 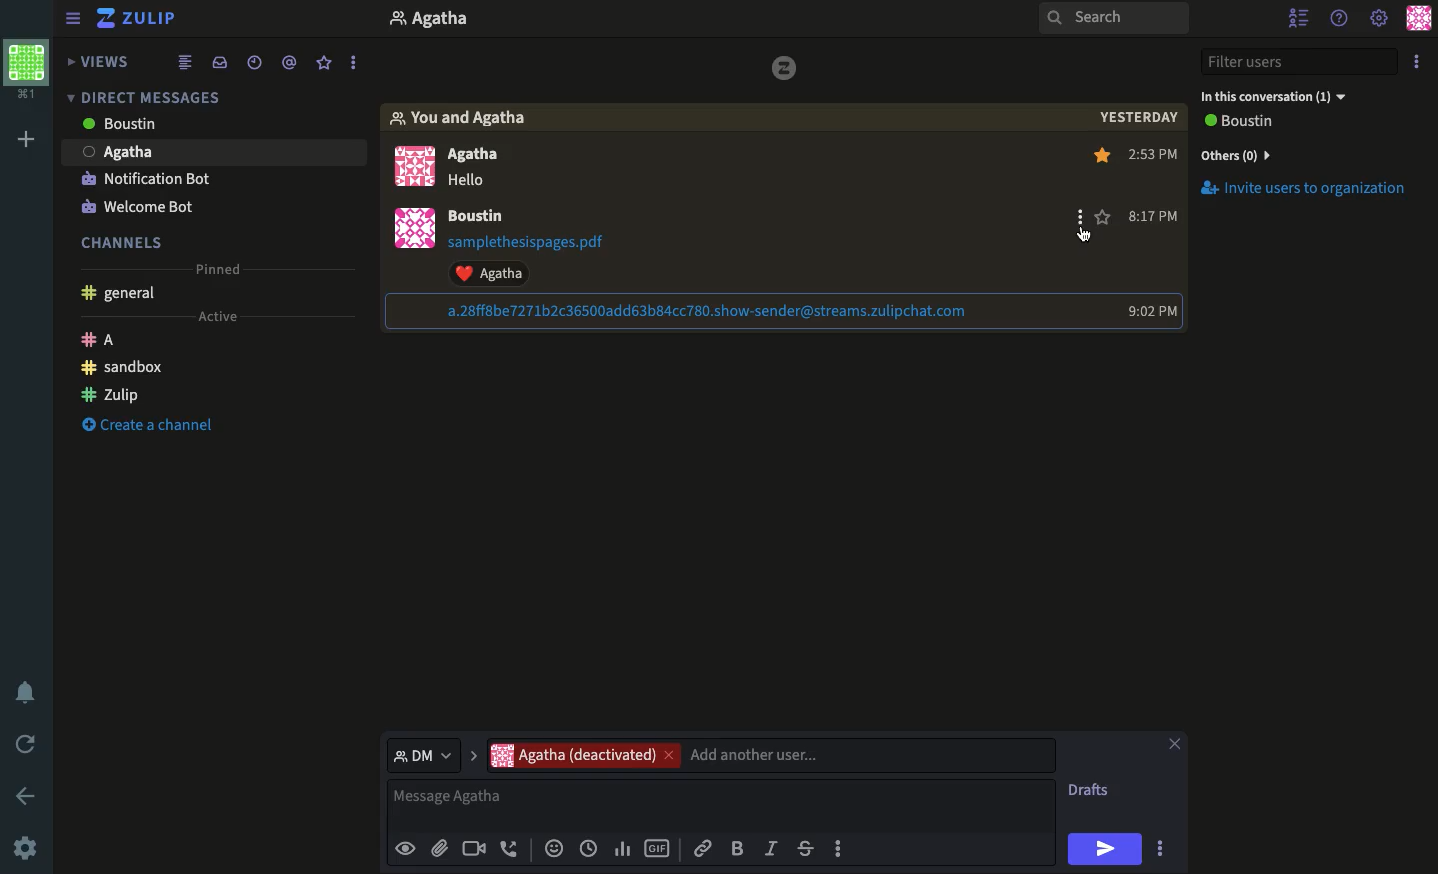 What do you see at coordinates (1303, 62) in the screenshot?
I see `Filter user` at bounding box center [1303, 62].